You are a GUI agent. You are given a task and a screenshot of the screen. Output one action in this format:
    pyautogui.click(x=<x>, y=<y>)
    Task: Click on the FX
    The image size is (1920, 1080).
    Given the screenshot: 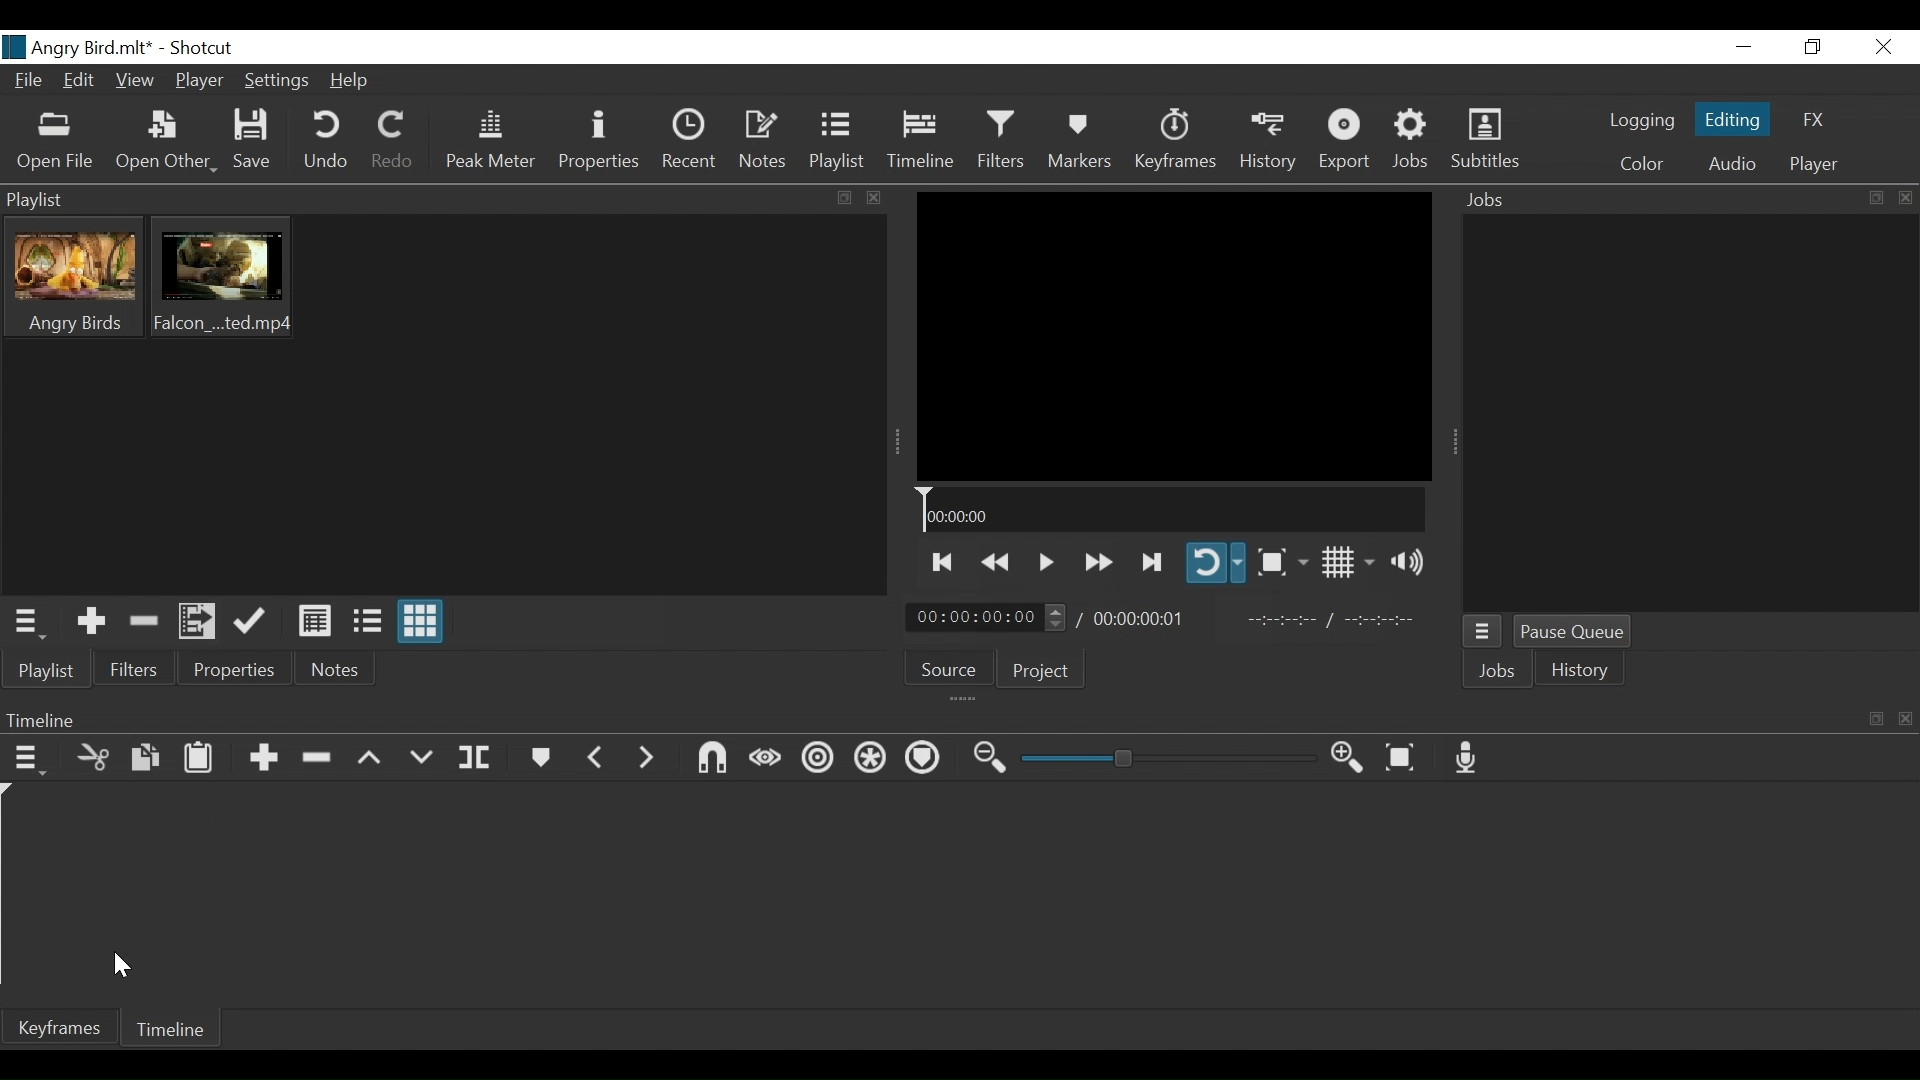 What is the action you would take?
    pyautogui.click(x=1814, y=118)
    